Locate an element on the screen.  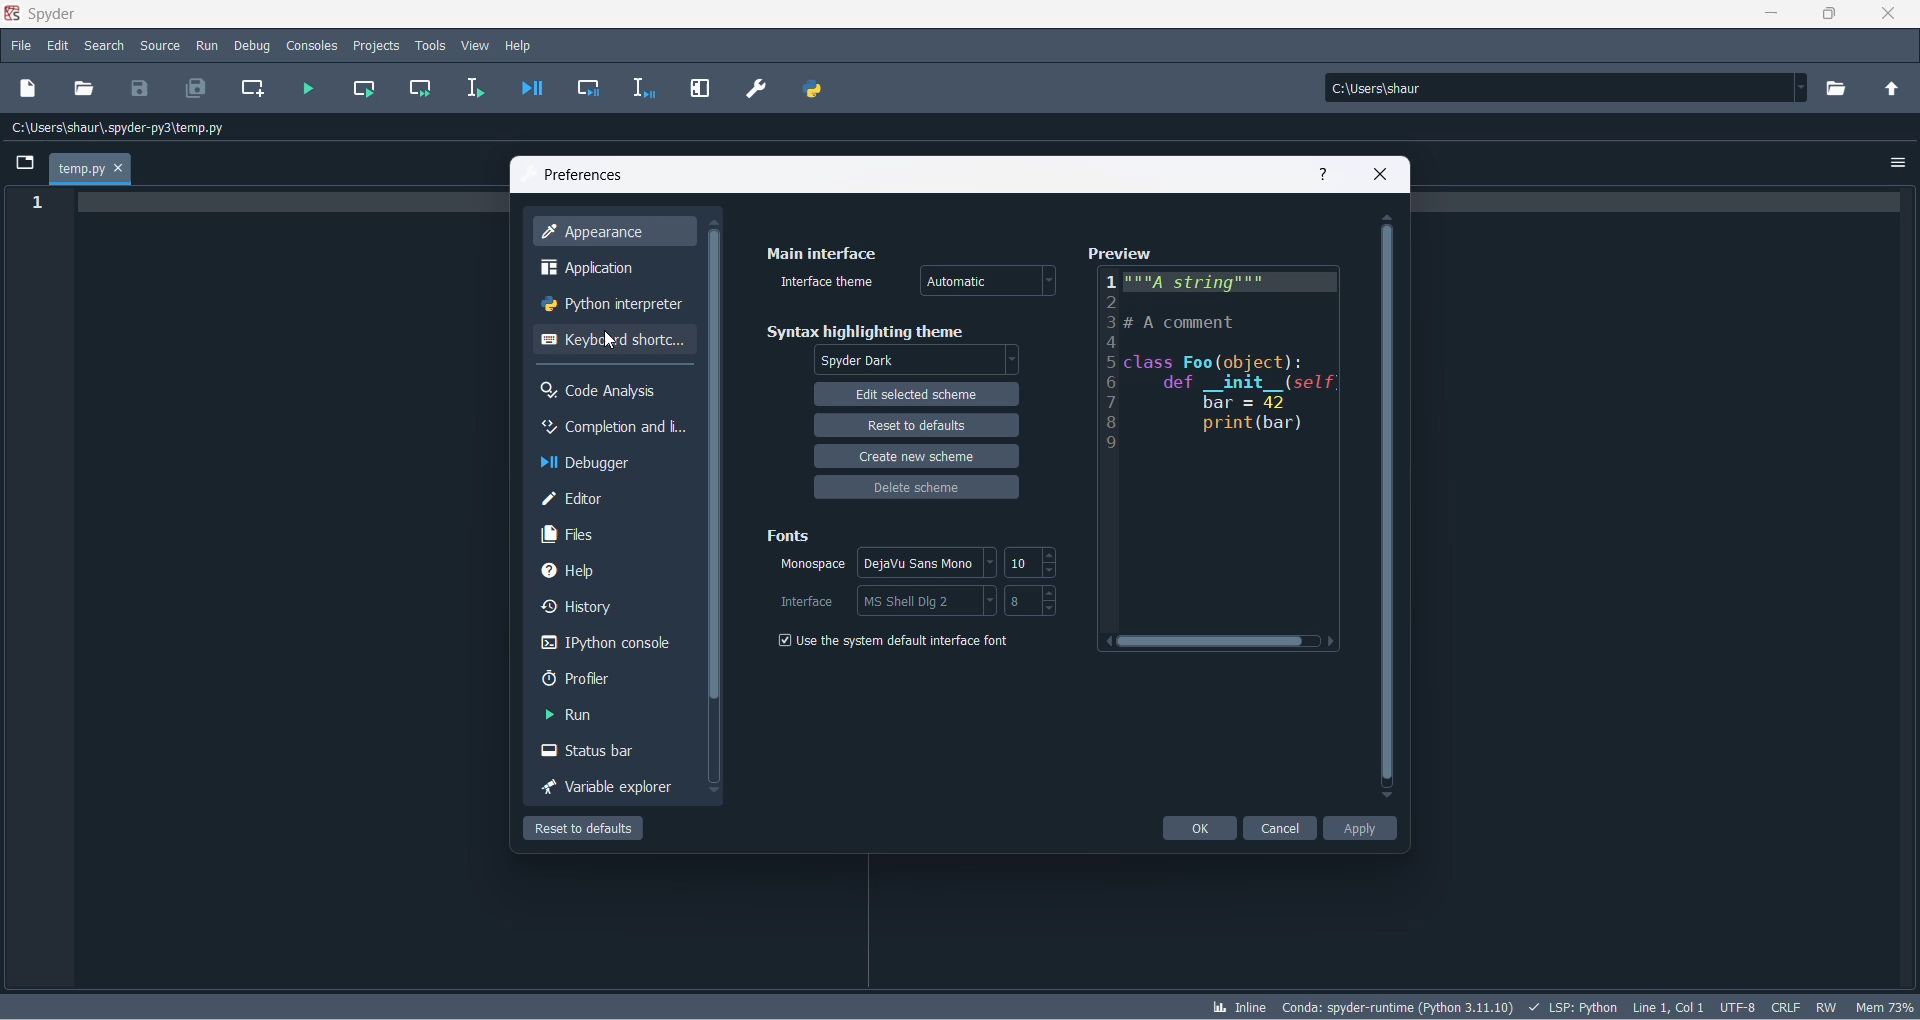
consoles is located at coordinates (313, 44).